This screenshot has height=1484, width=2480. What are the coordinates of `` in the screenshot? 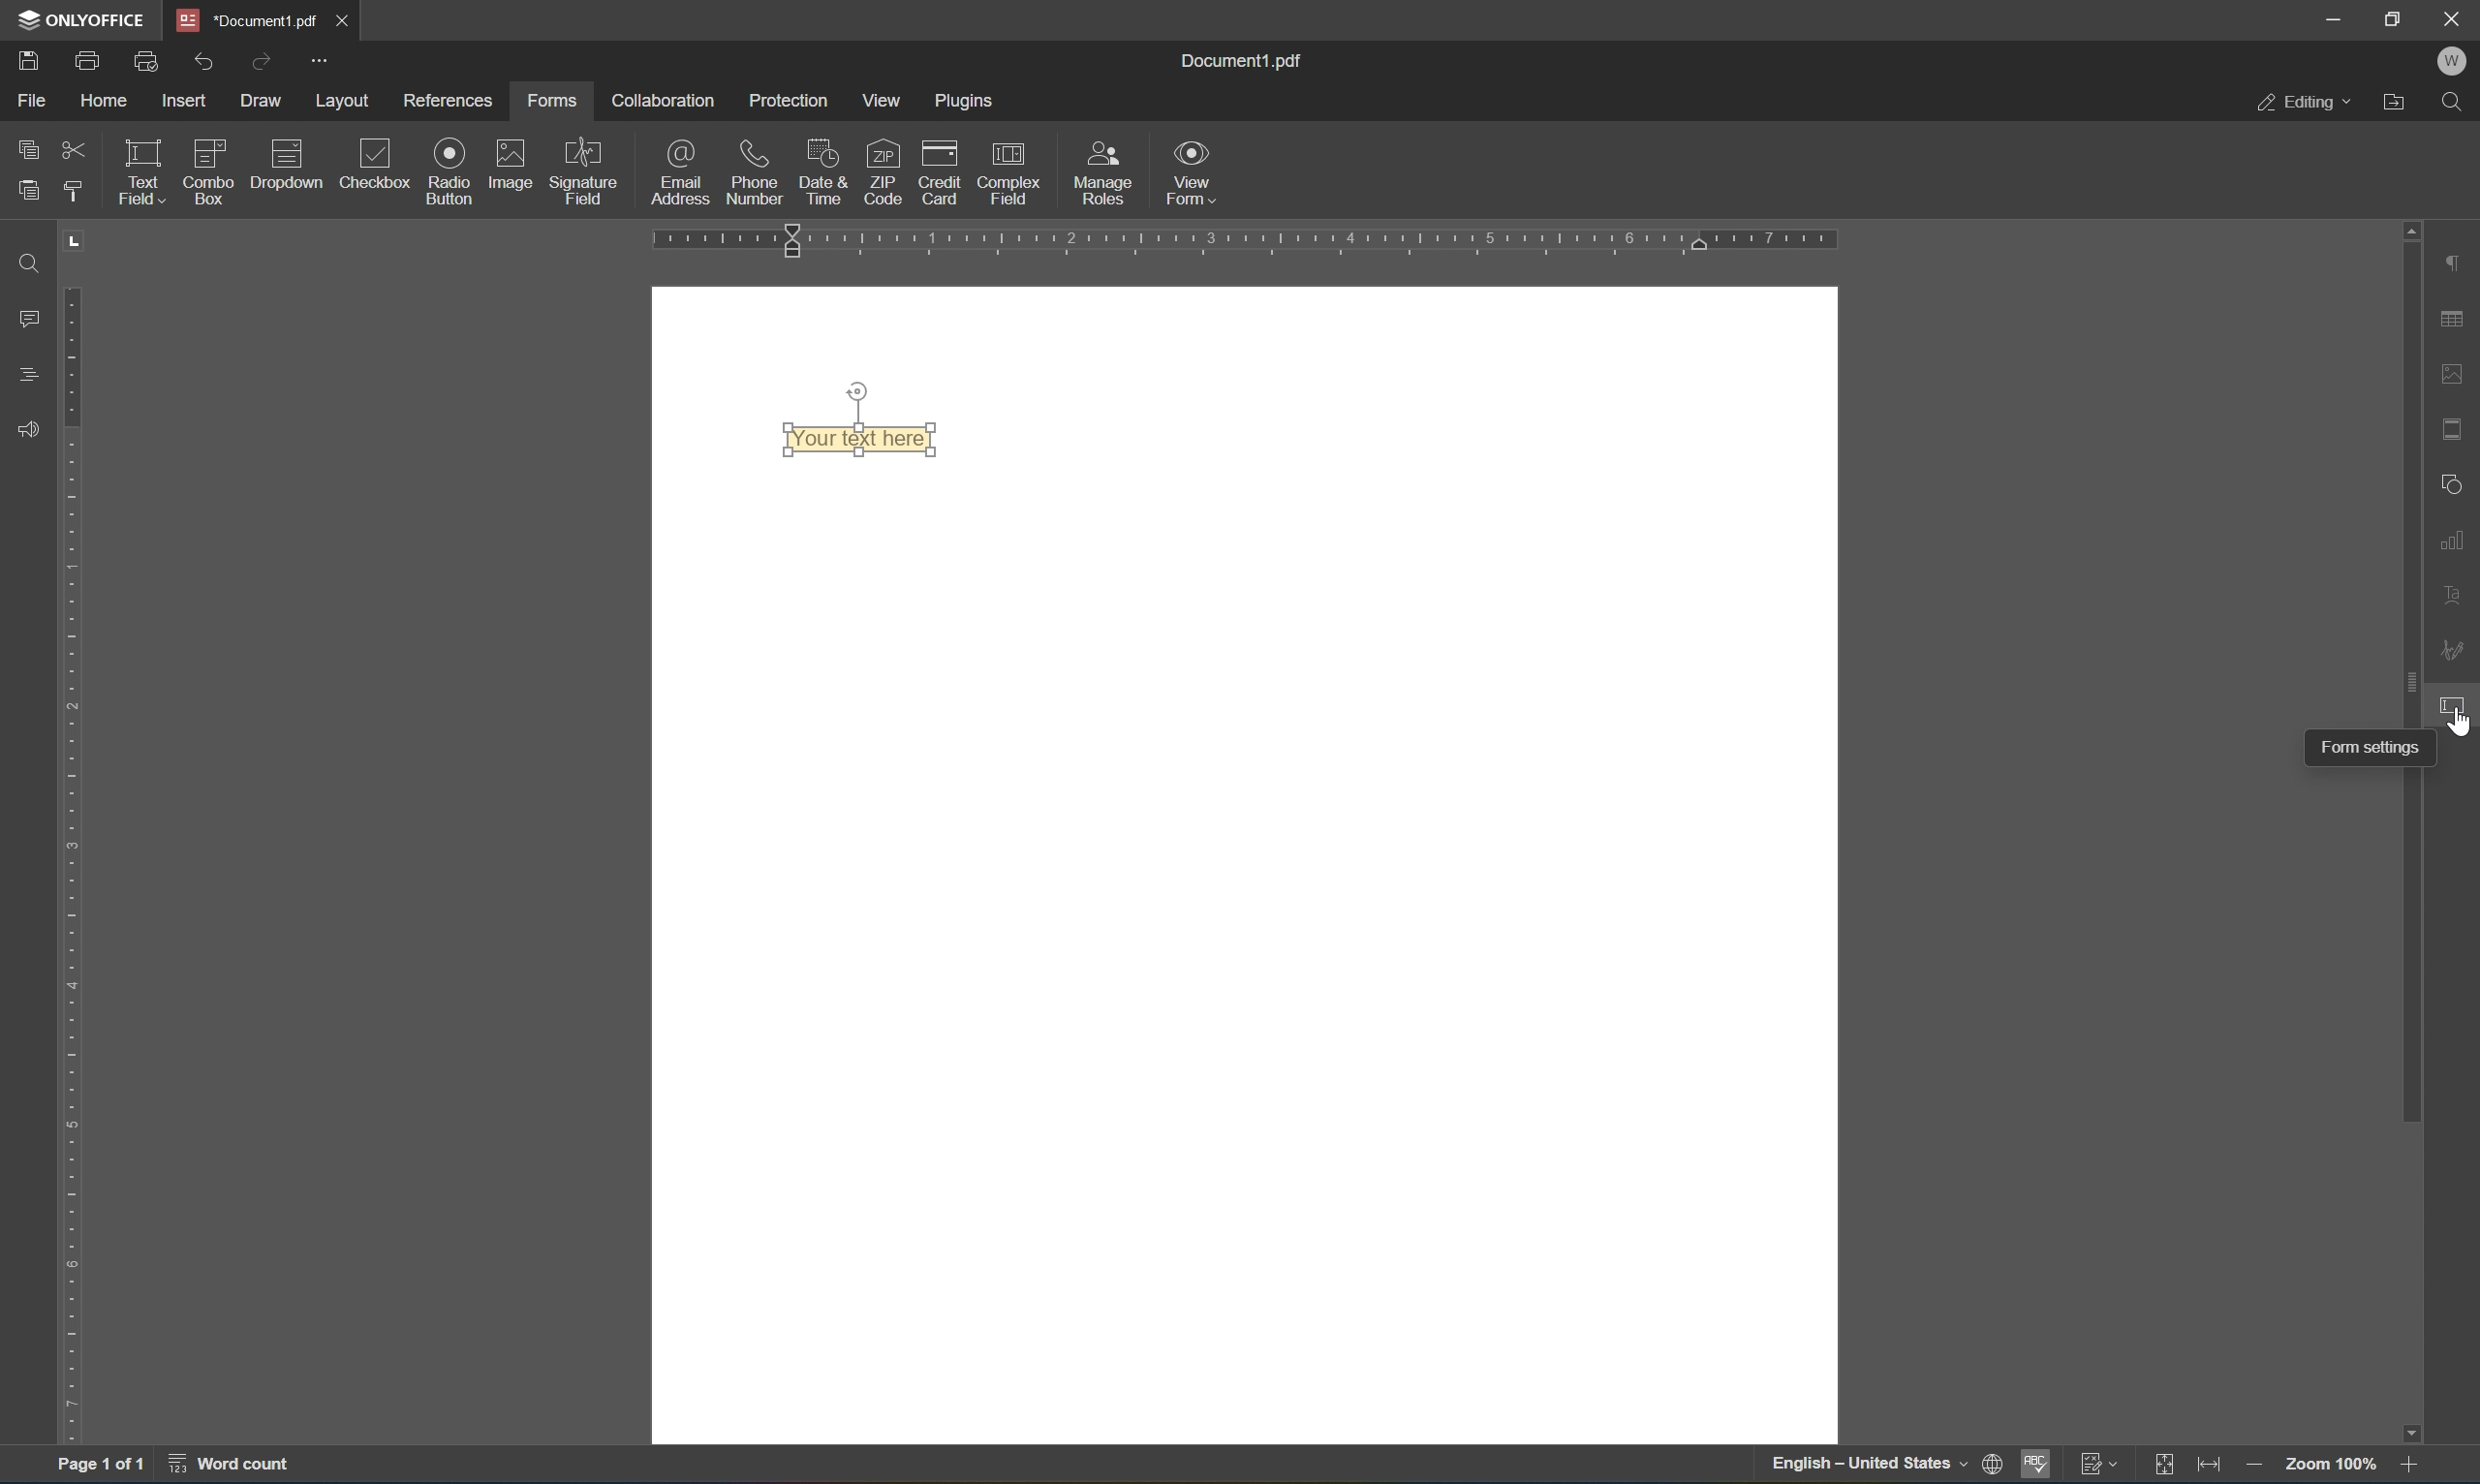 It's located at (448, 171).